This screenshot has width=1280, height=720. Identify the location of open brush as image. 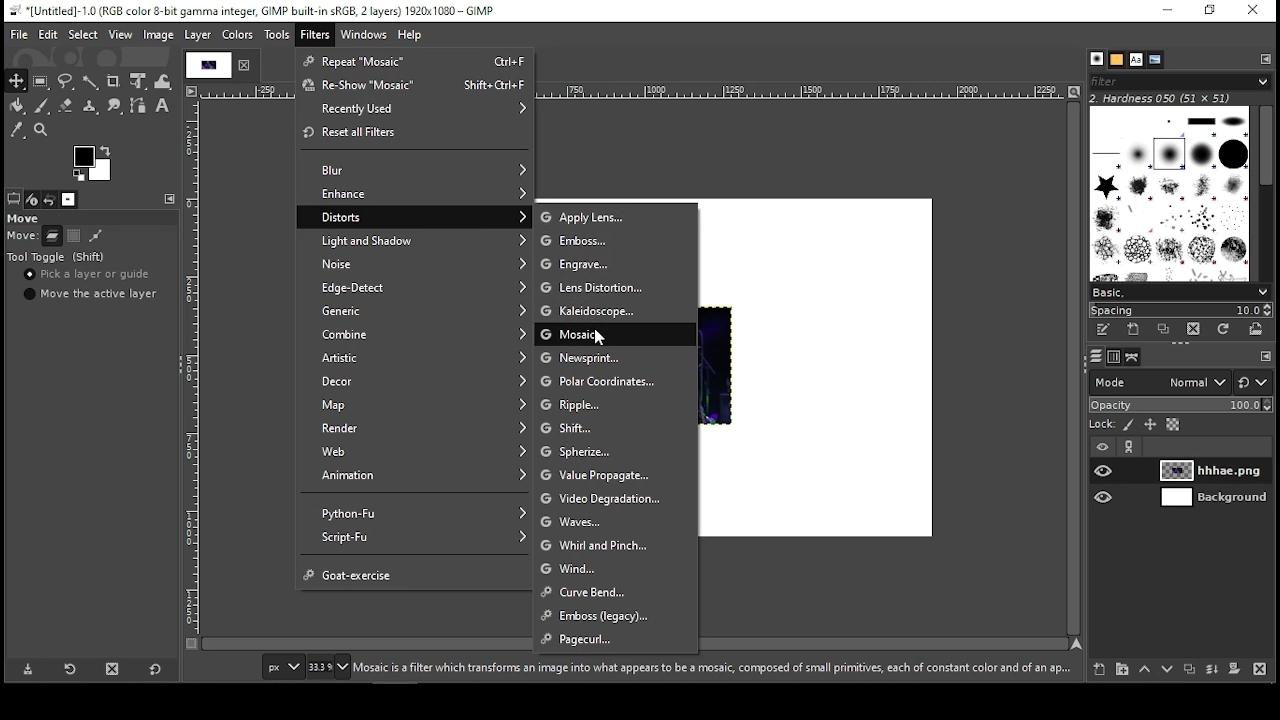
(1254, 330).